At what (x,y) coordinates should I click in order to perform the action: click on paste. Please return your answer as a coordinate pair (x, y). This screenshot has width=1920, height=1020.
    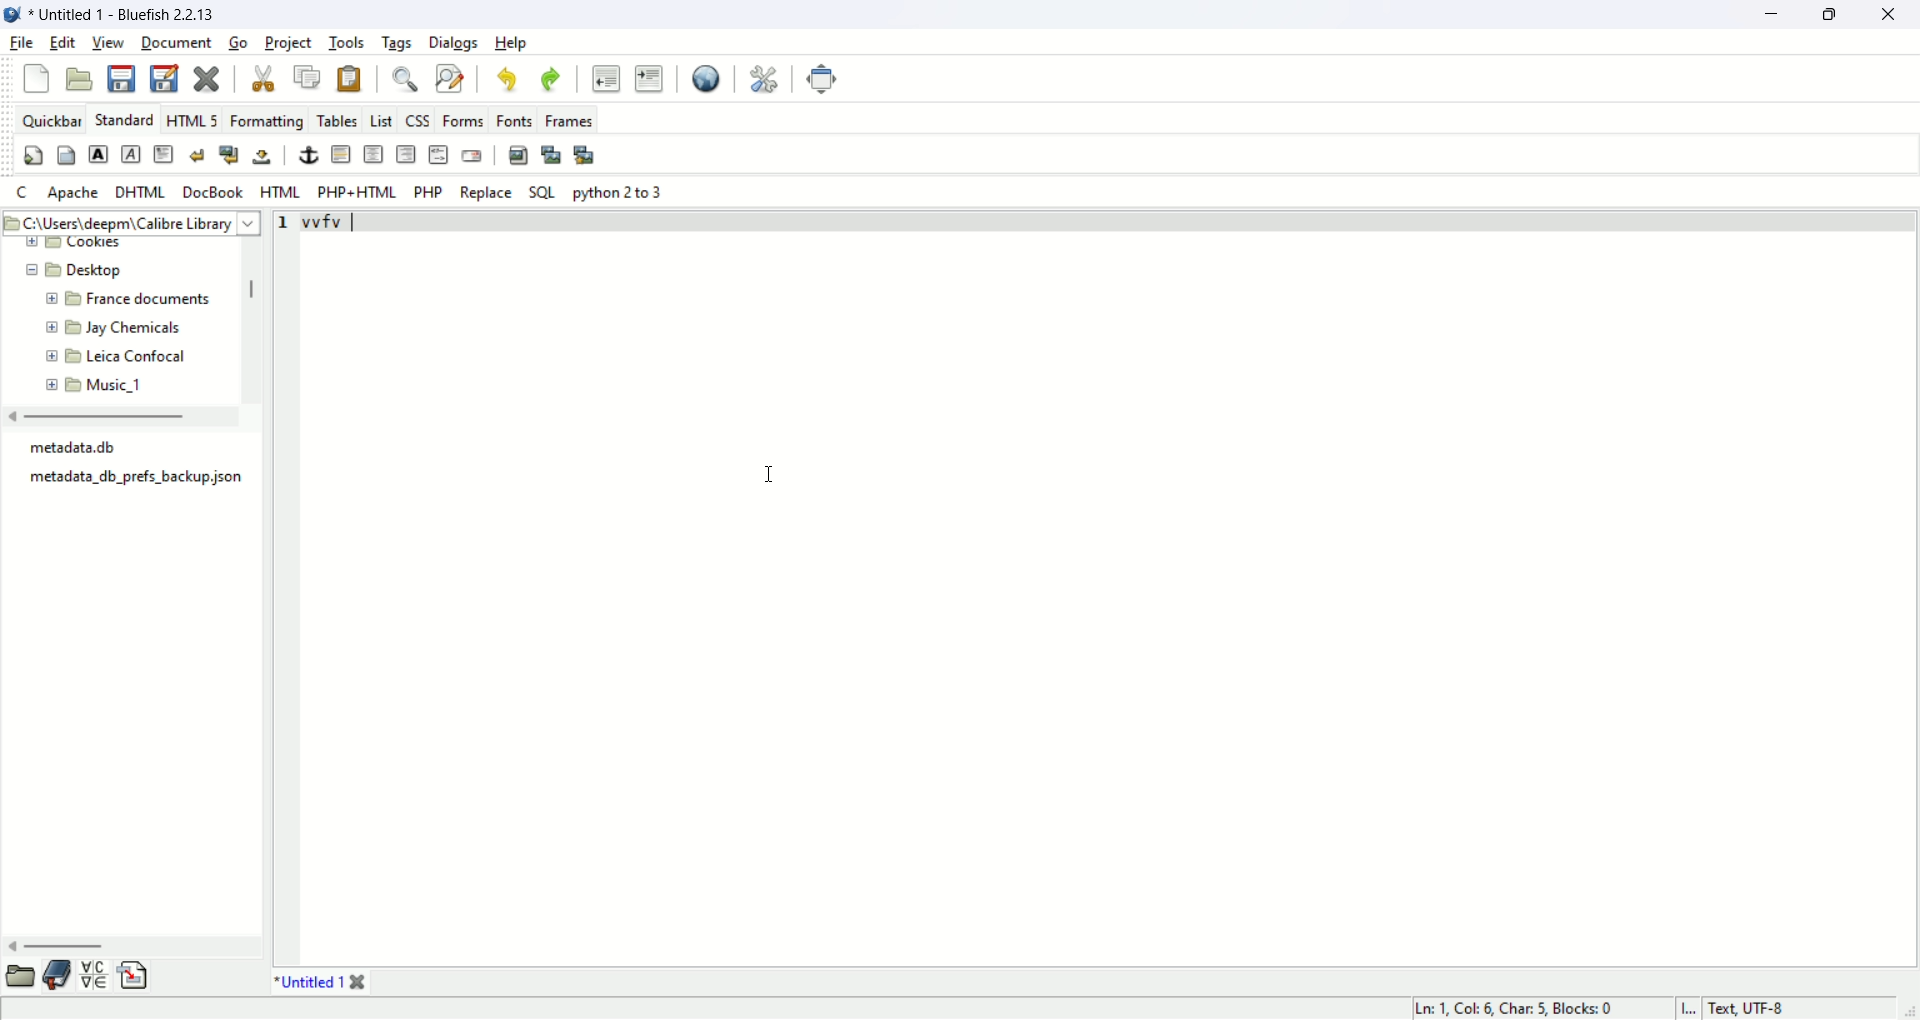
    Looking at the image, I should click on (352, 80).